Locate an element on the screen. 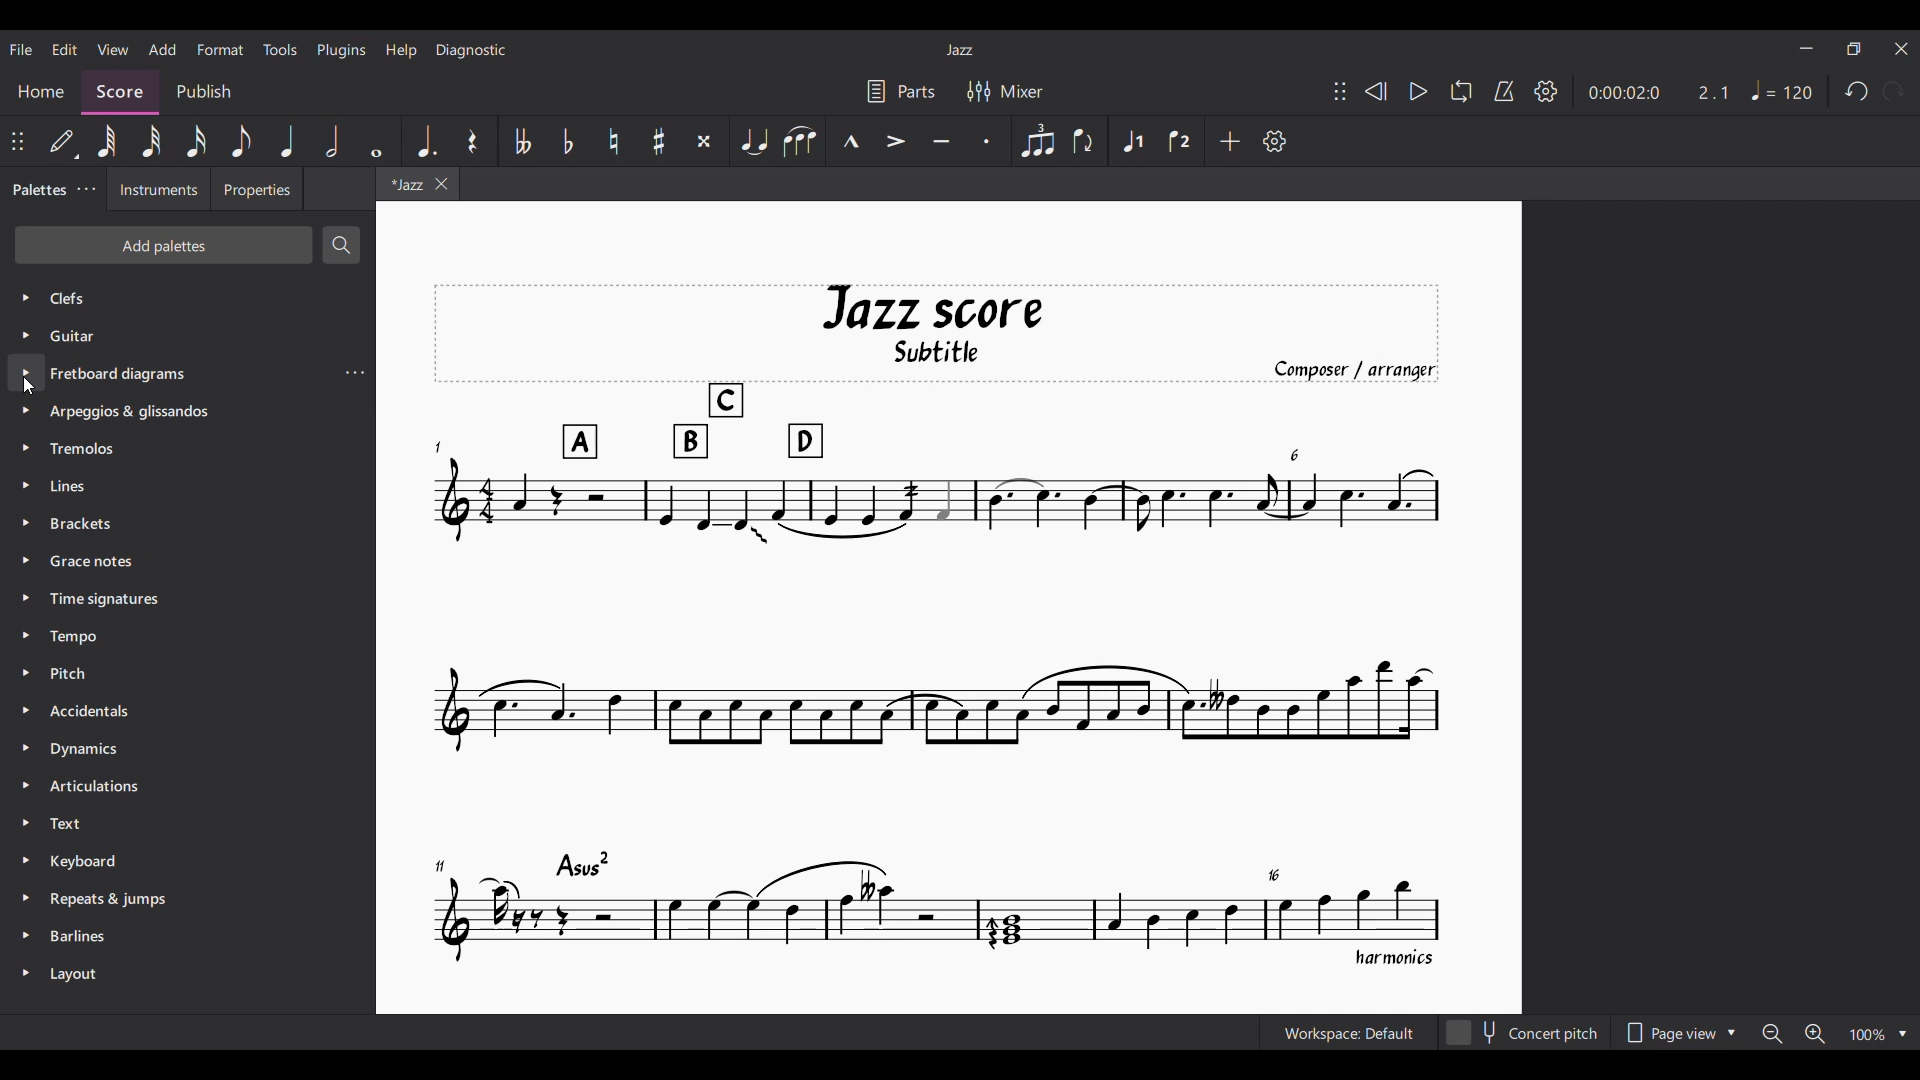  Slur is located at coordinates (799, 142).